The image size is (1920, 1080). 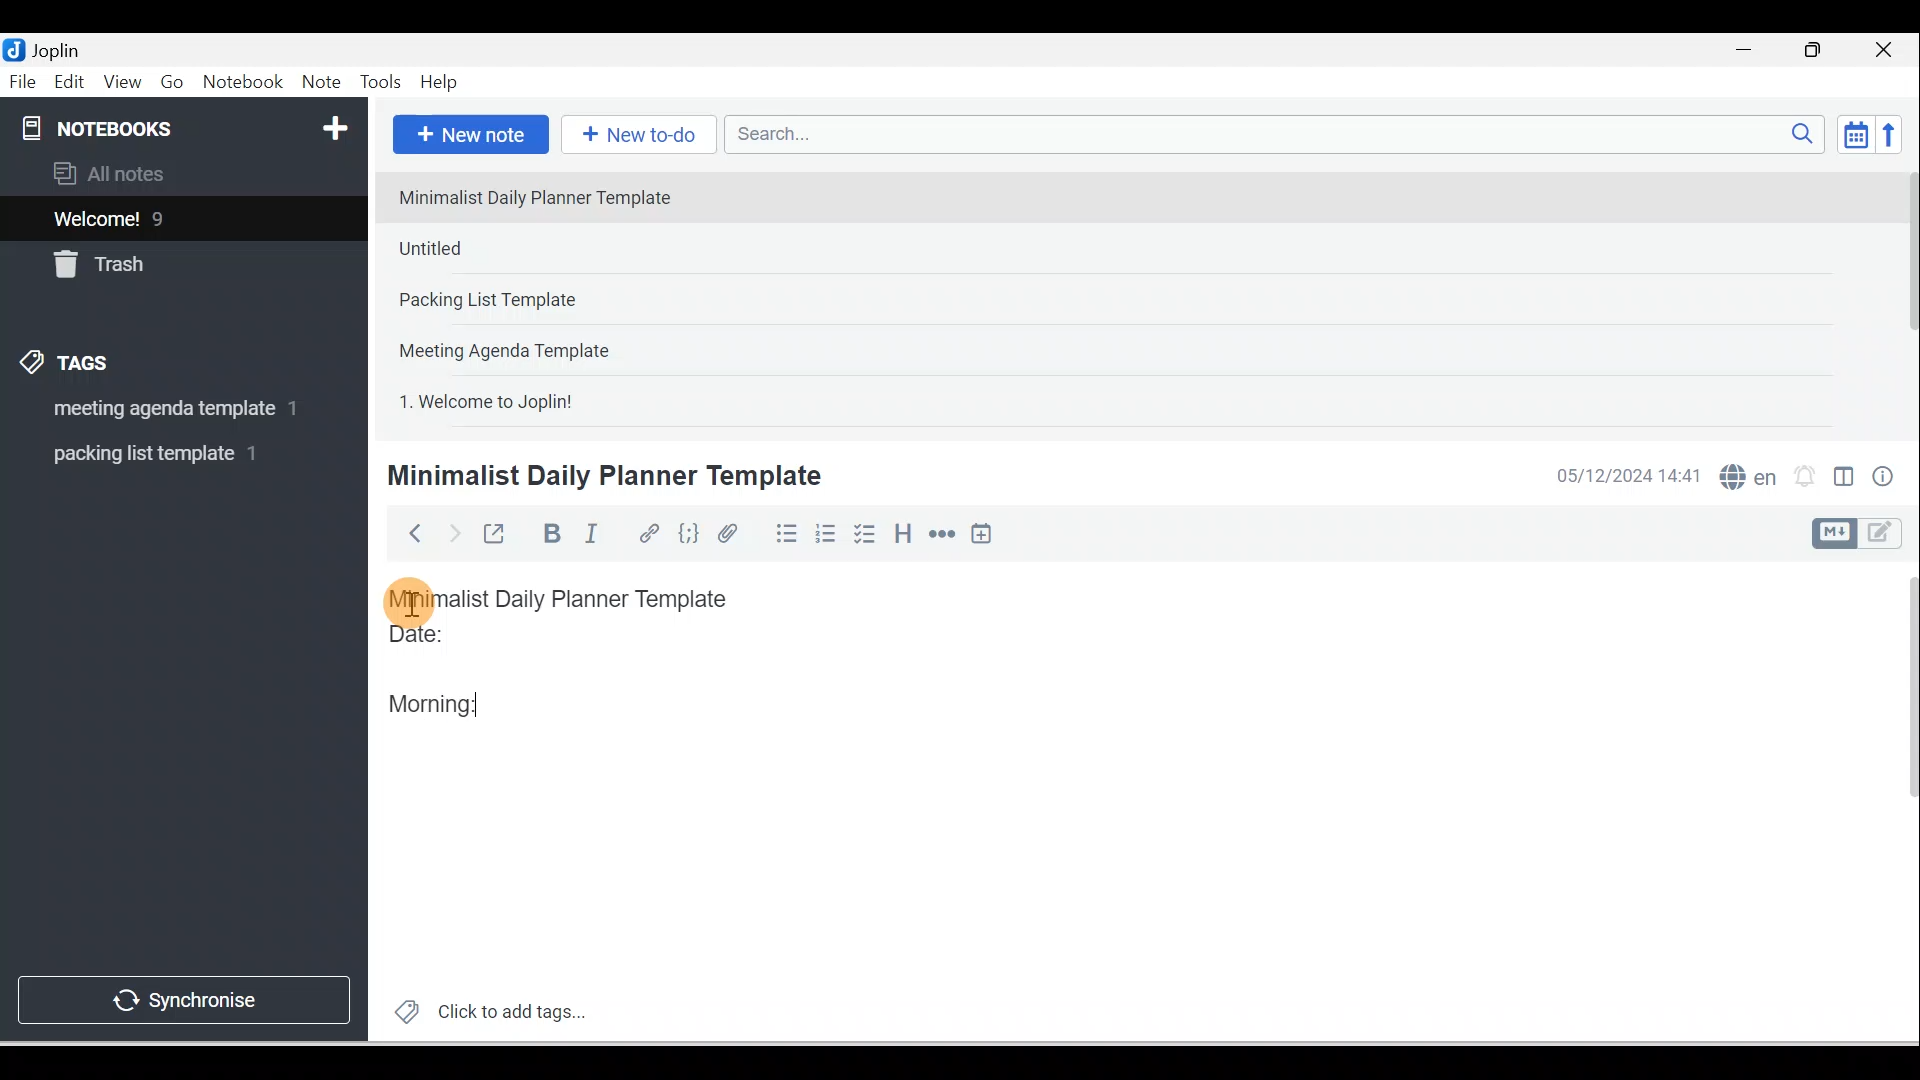 I want to click on Scroll bar, so click(x=1904, y=296).